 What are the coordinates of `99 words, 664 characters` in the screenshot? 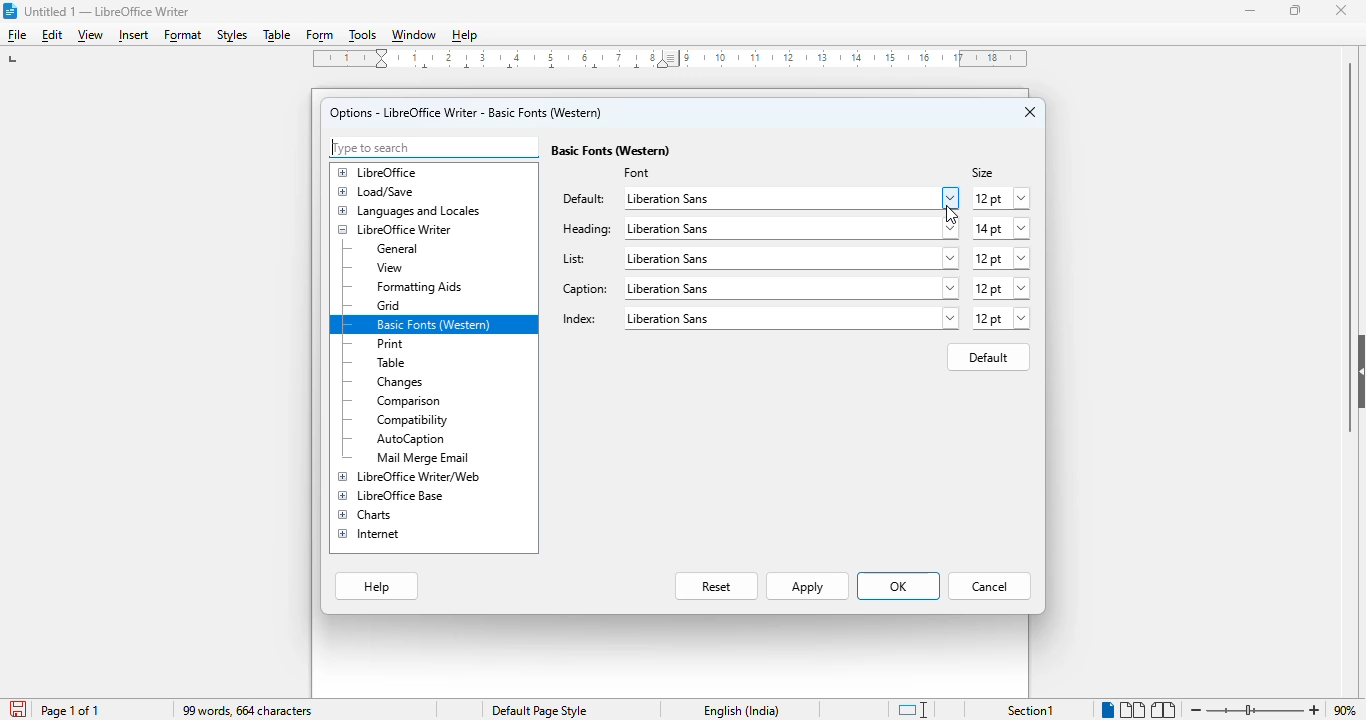 It's located at (248, 712).